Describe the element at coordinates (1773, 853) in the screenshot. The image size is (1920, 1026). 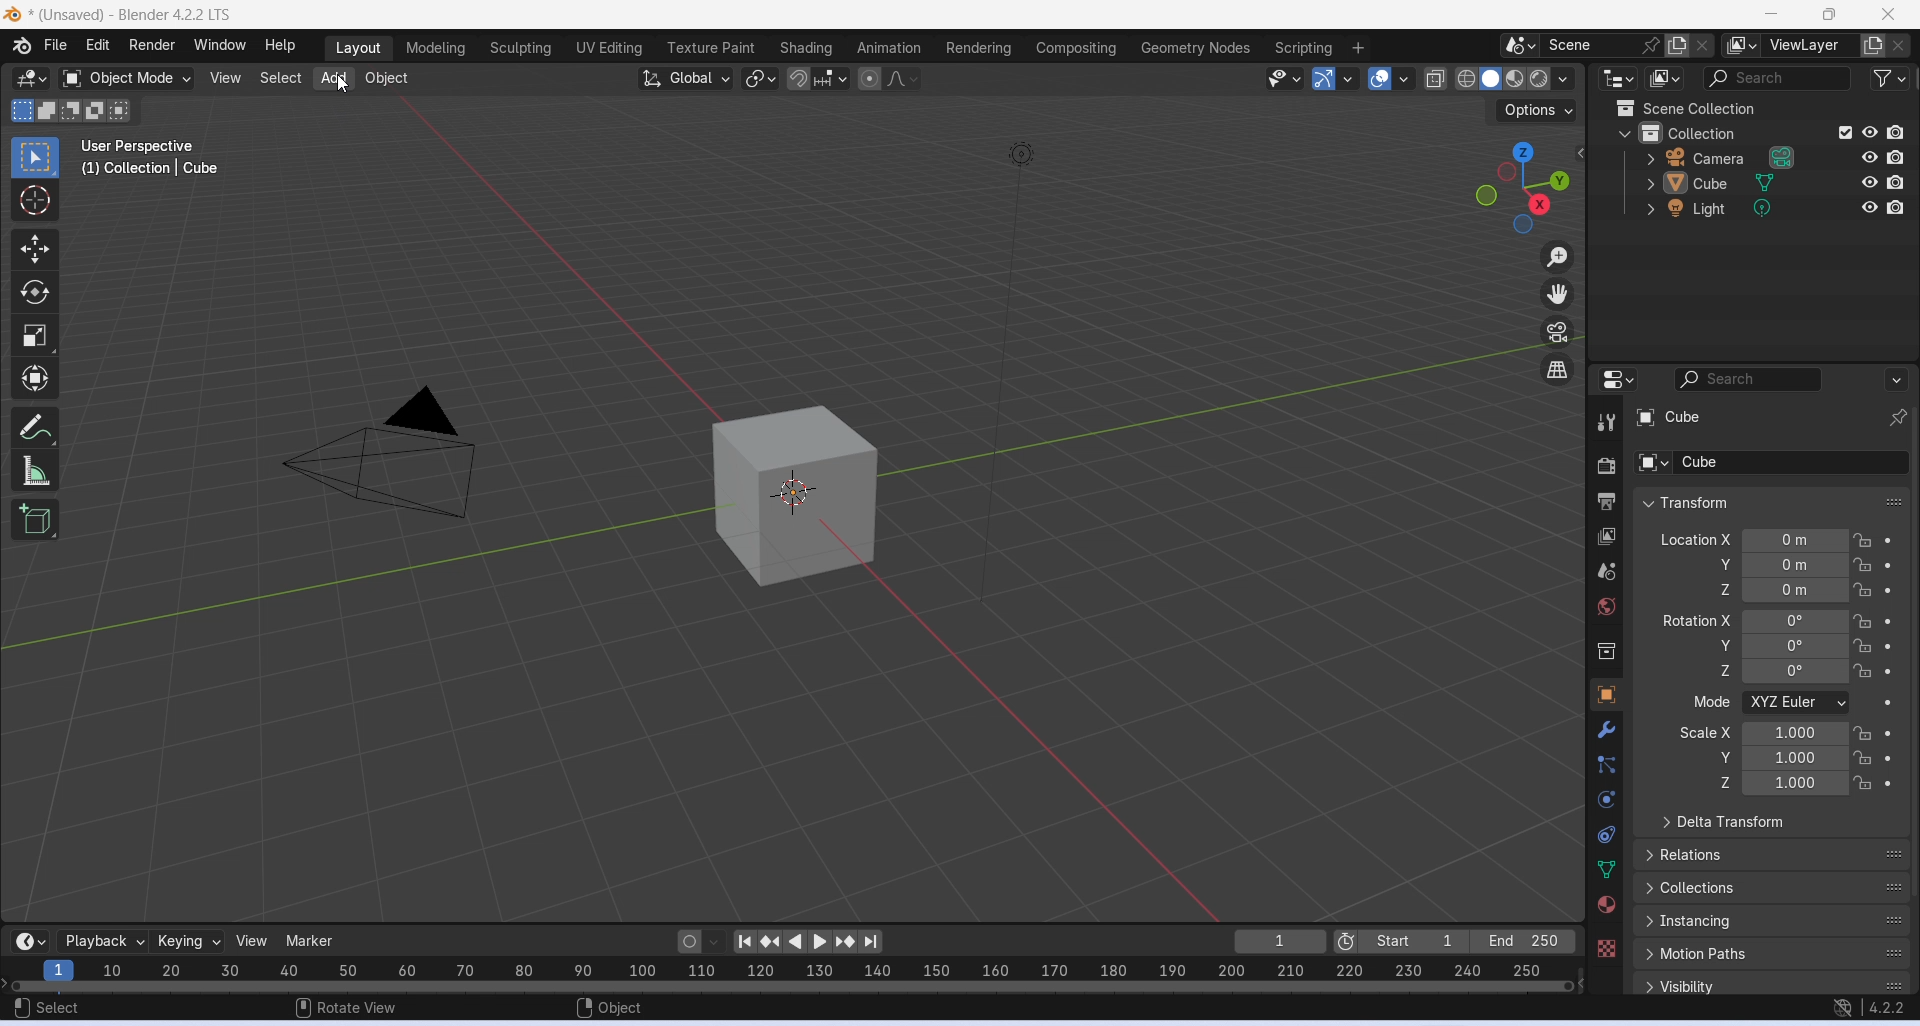
I see `relations` at that location.